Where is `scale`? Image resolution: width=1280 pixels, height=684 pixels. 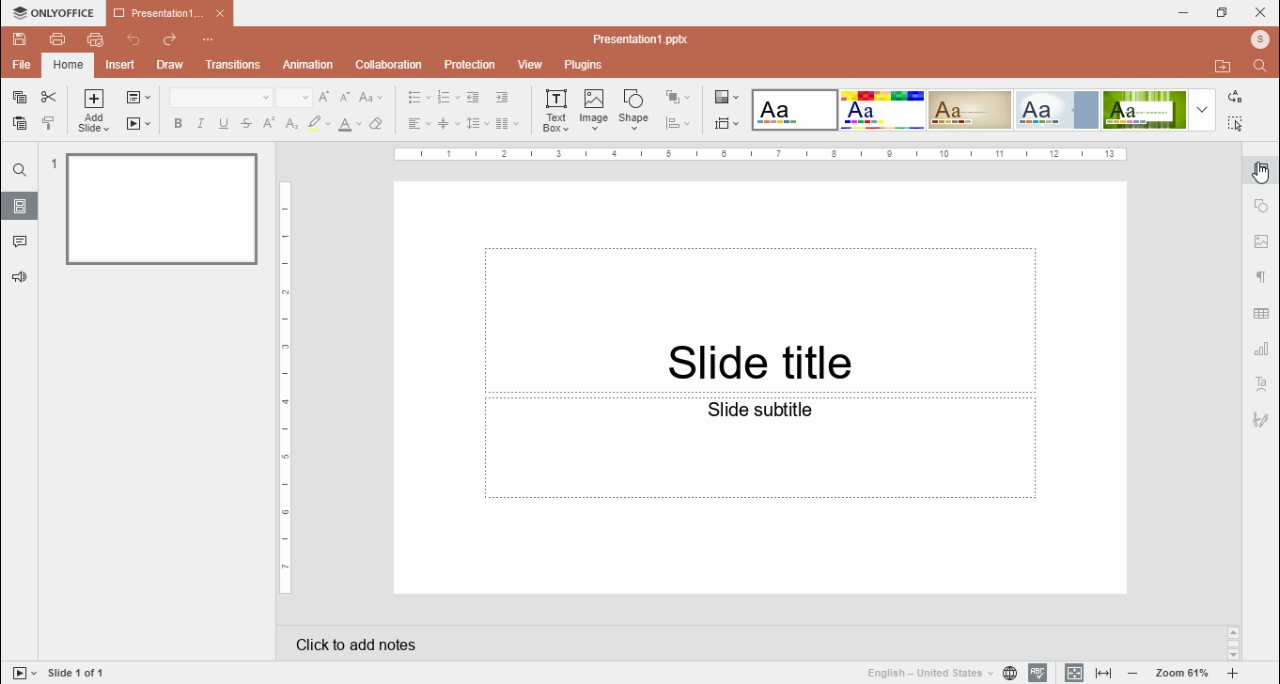 scale is located at coordinates (284, 389).